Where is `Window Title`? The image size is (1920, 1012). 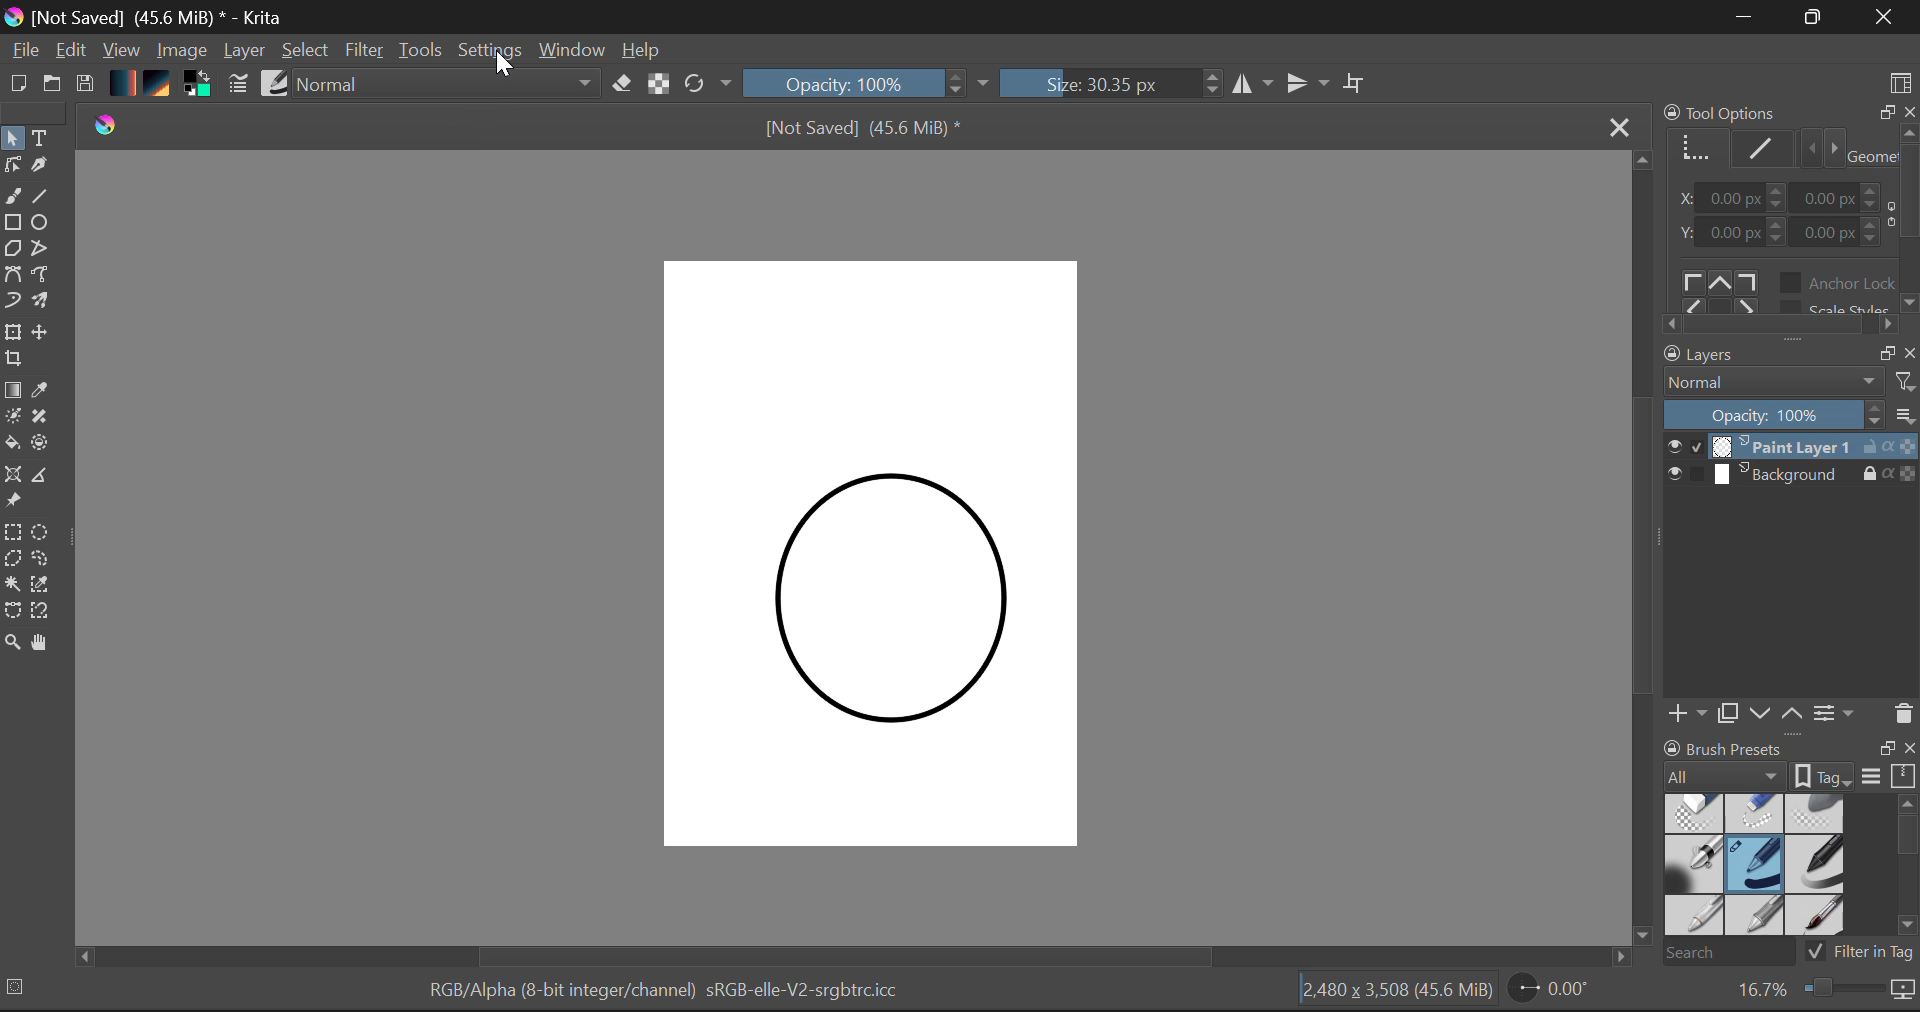 Window Title is located at coordinates (149, 17).